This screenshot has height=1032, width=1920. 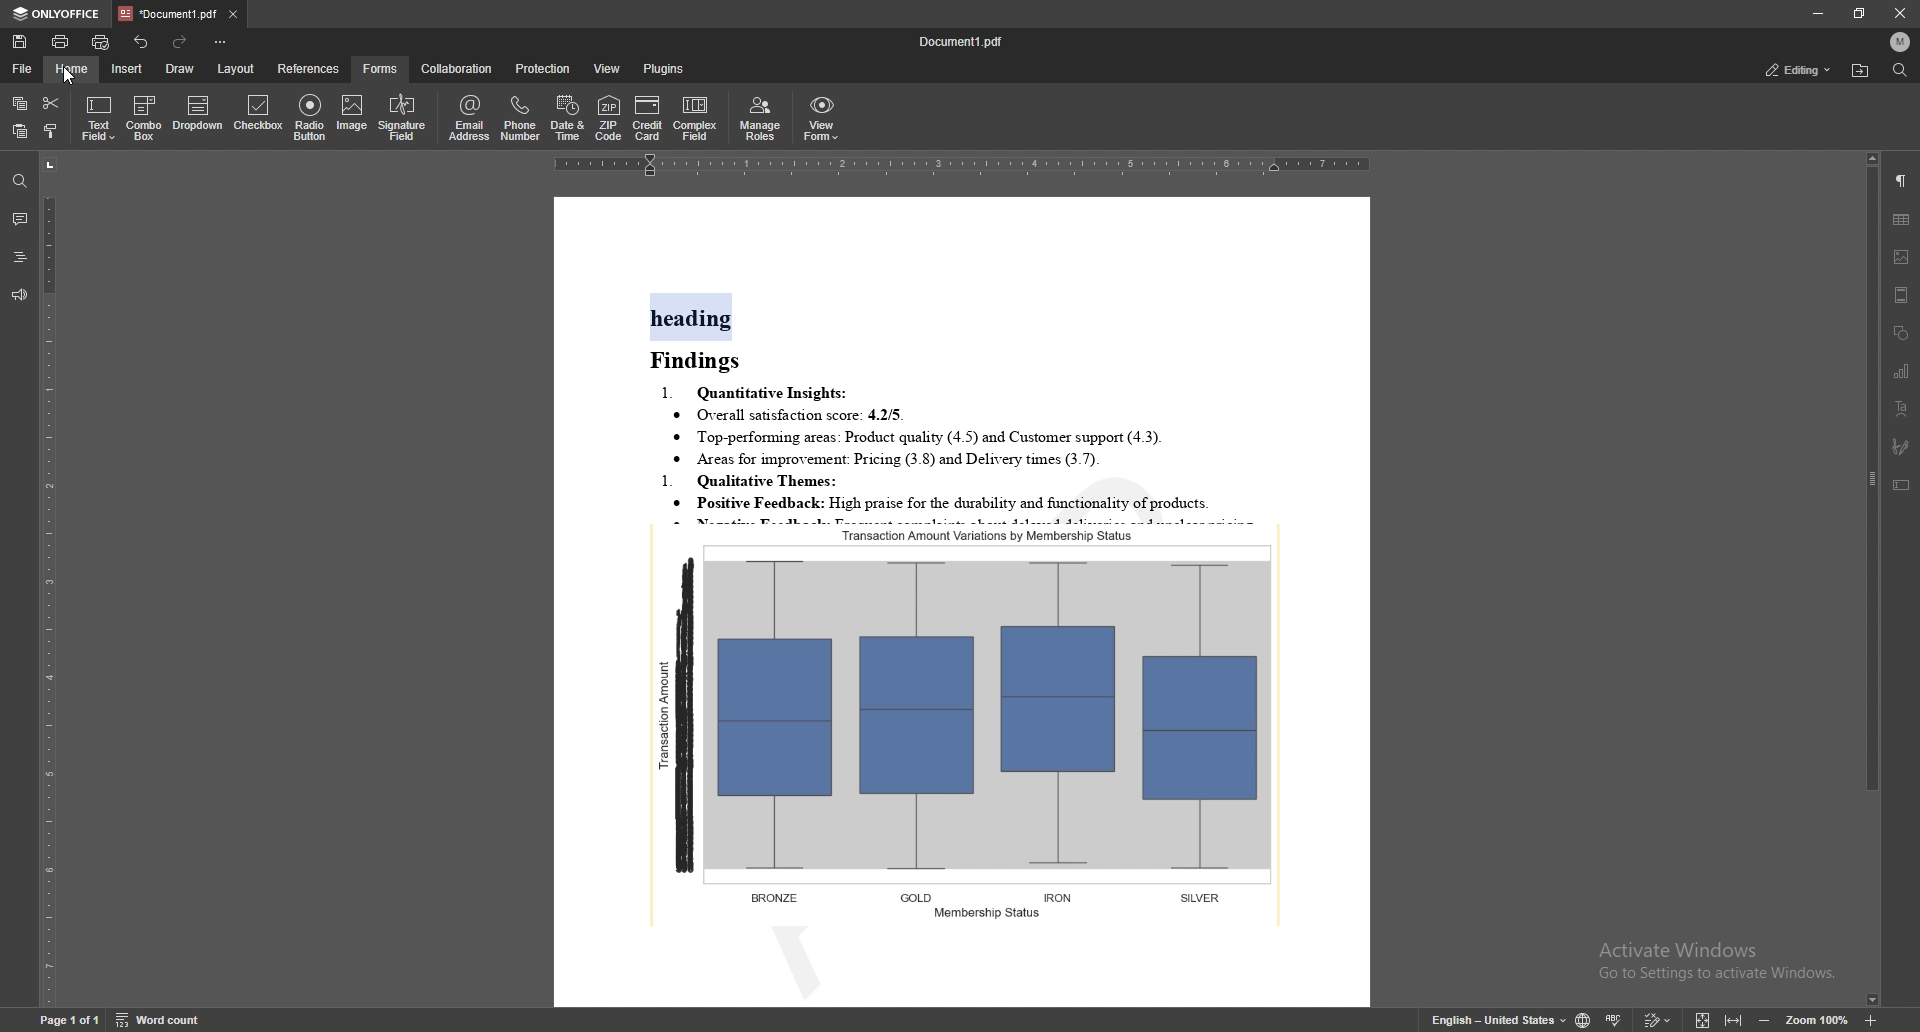 What do you see at coordinates (649, 118) in the screenshot?
I see `credit card` at bounding box center [649, 118].